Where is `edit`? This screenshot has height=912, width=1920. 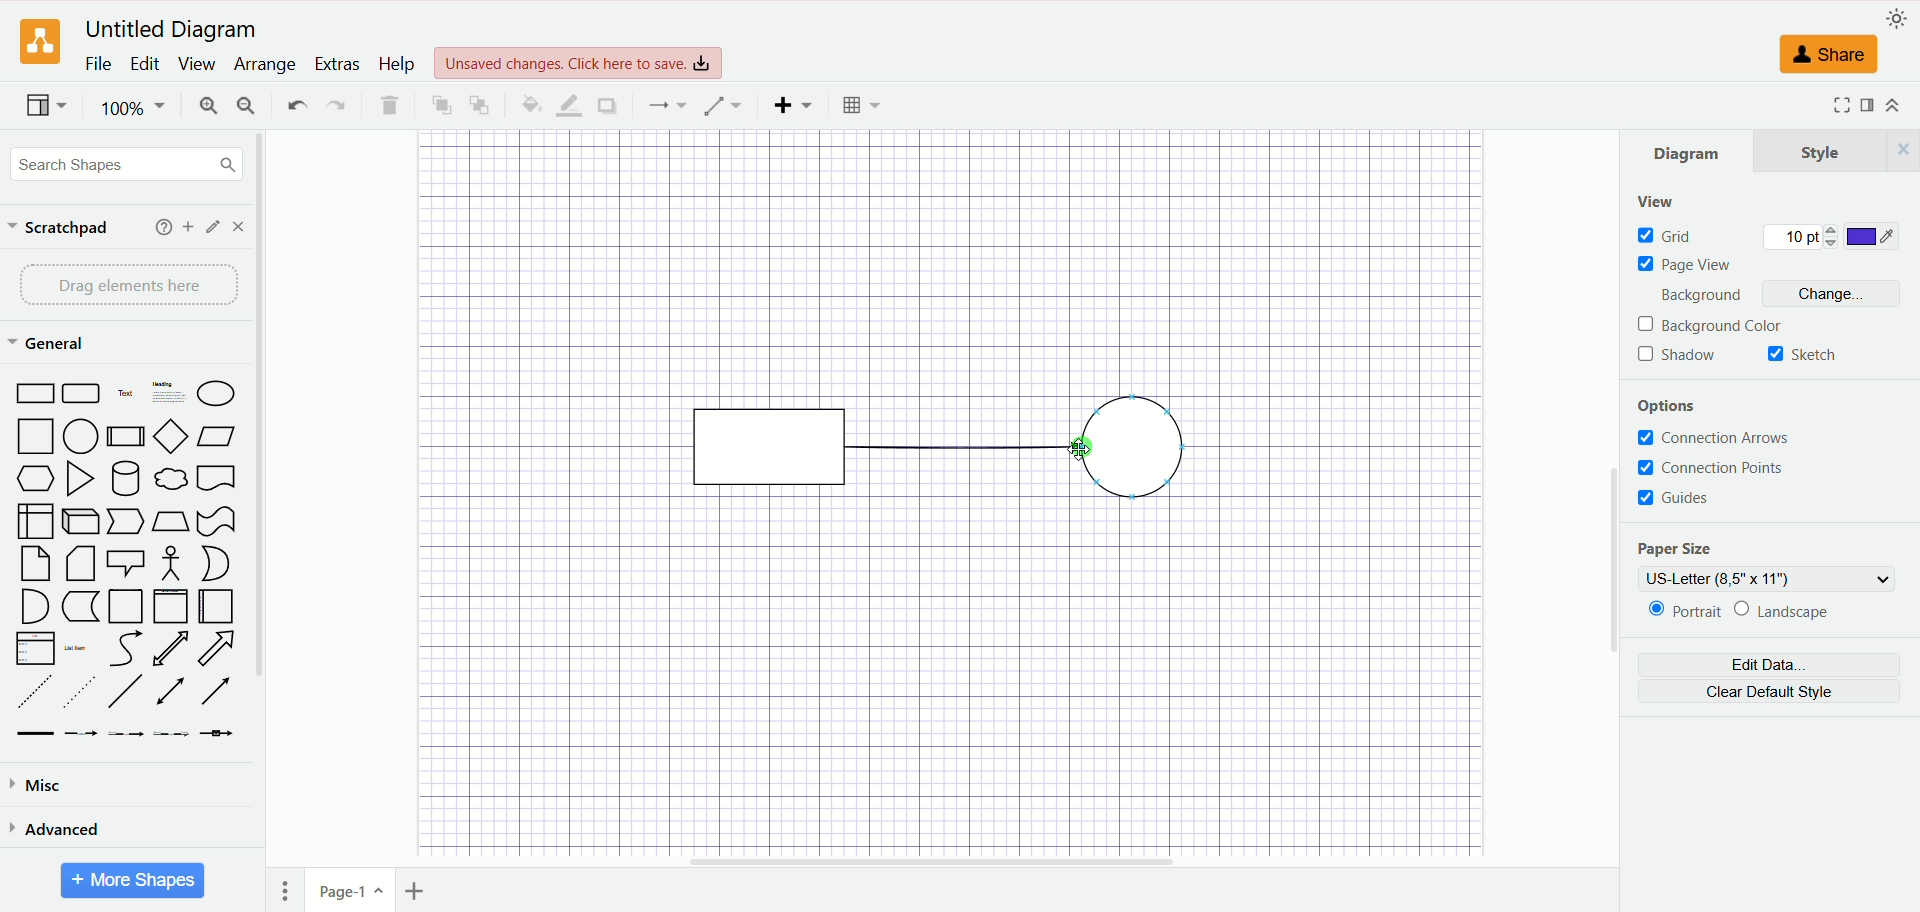 edit is located at coordinates (213, 227).